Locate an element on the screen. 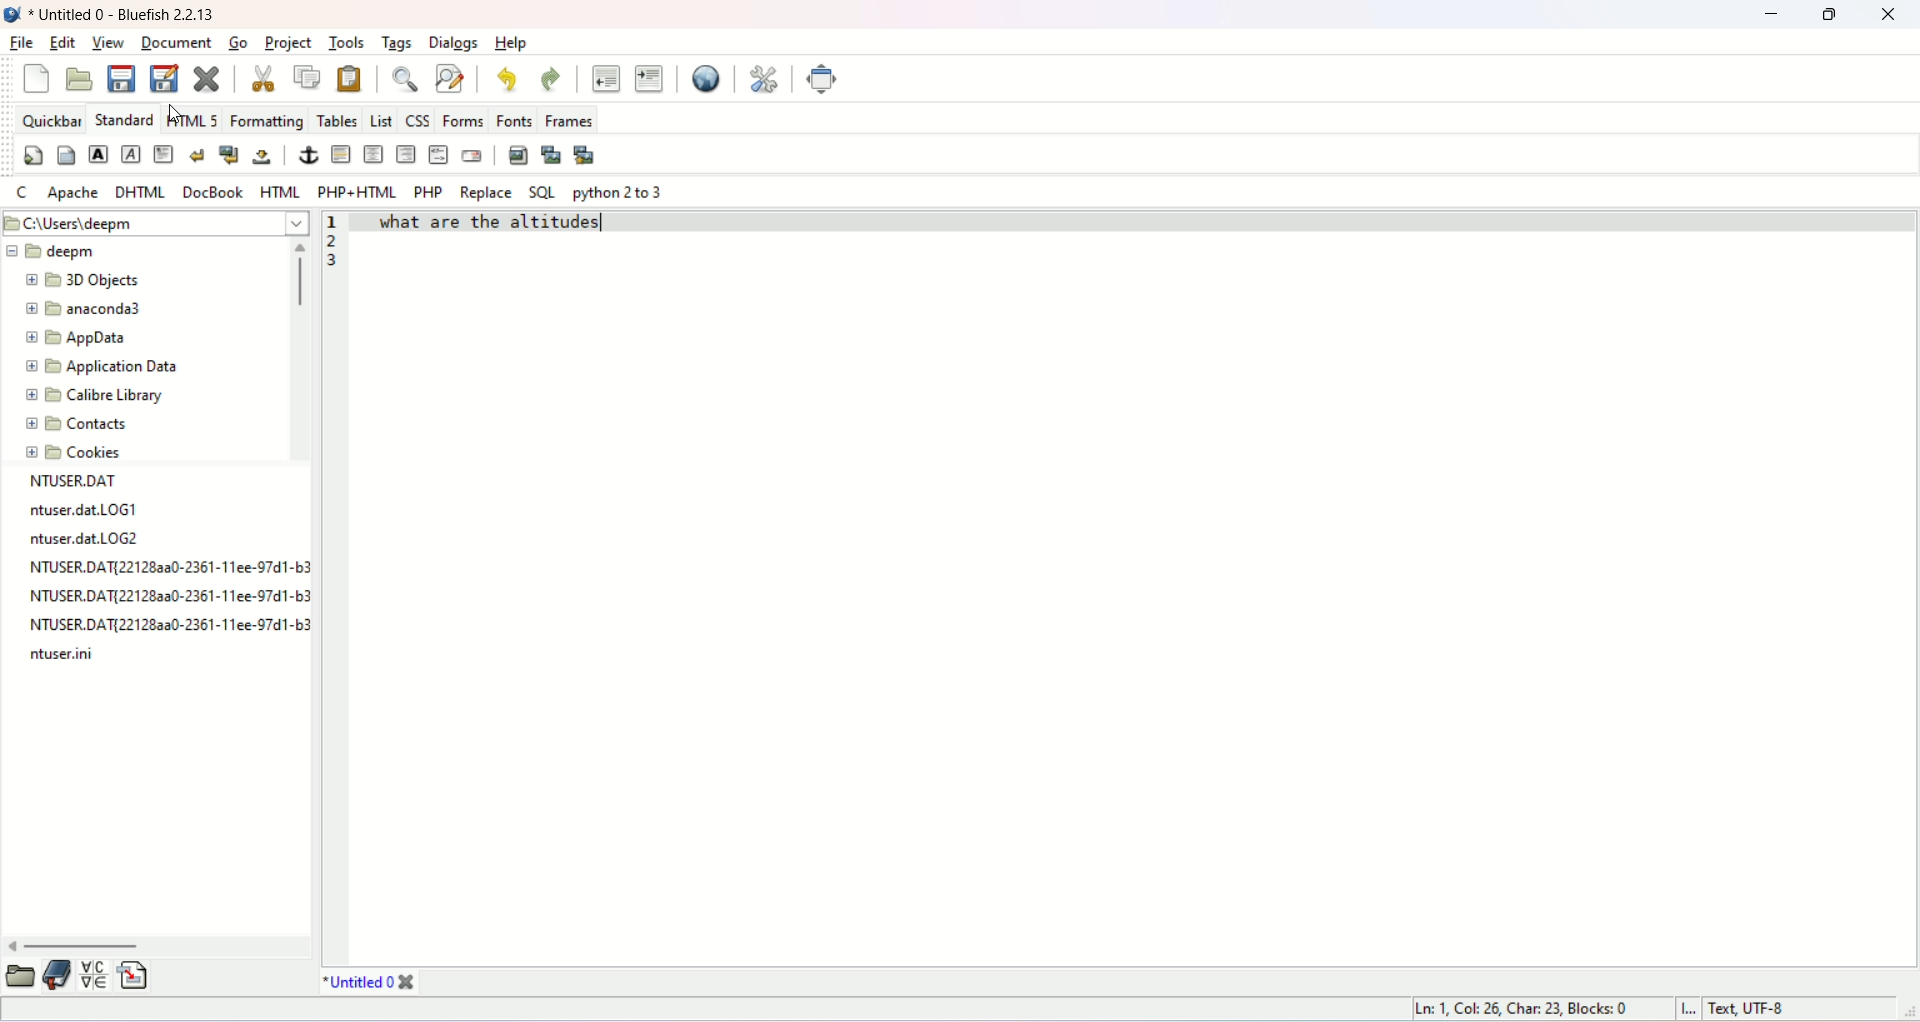  text is located at coordinates (165, 569).